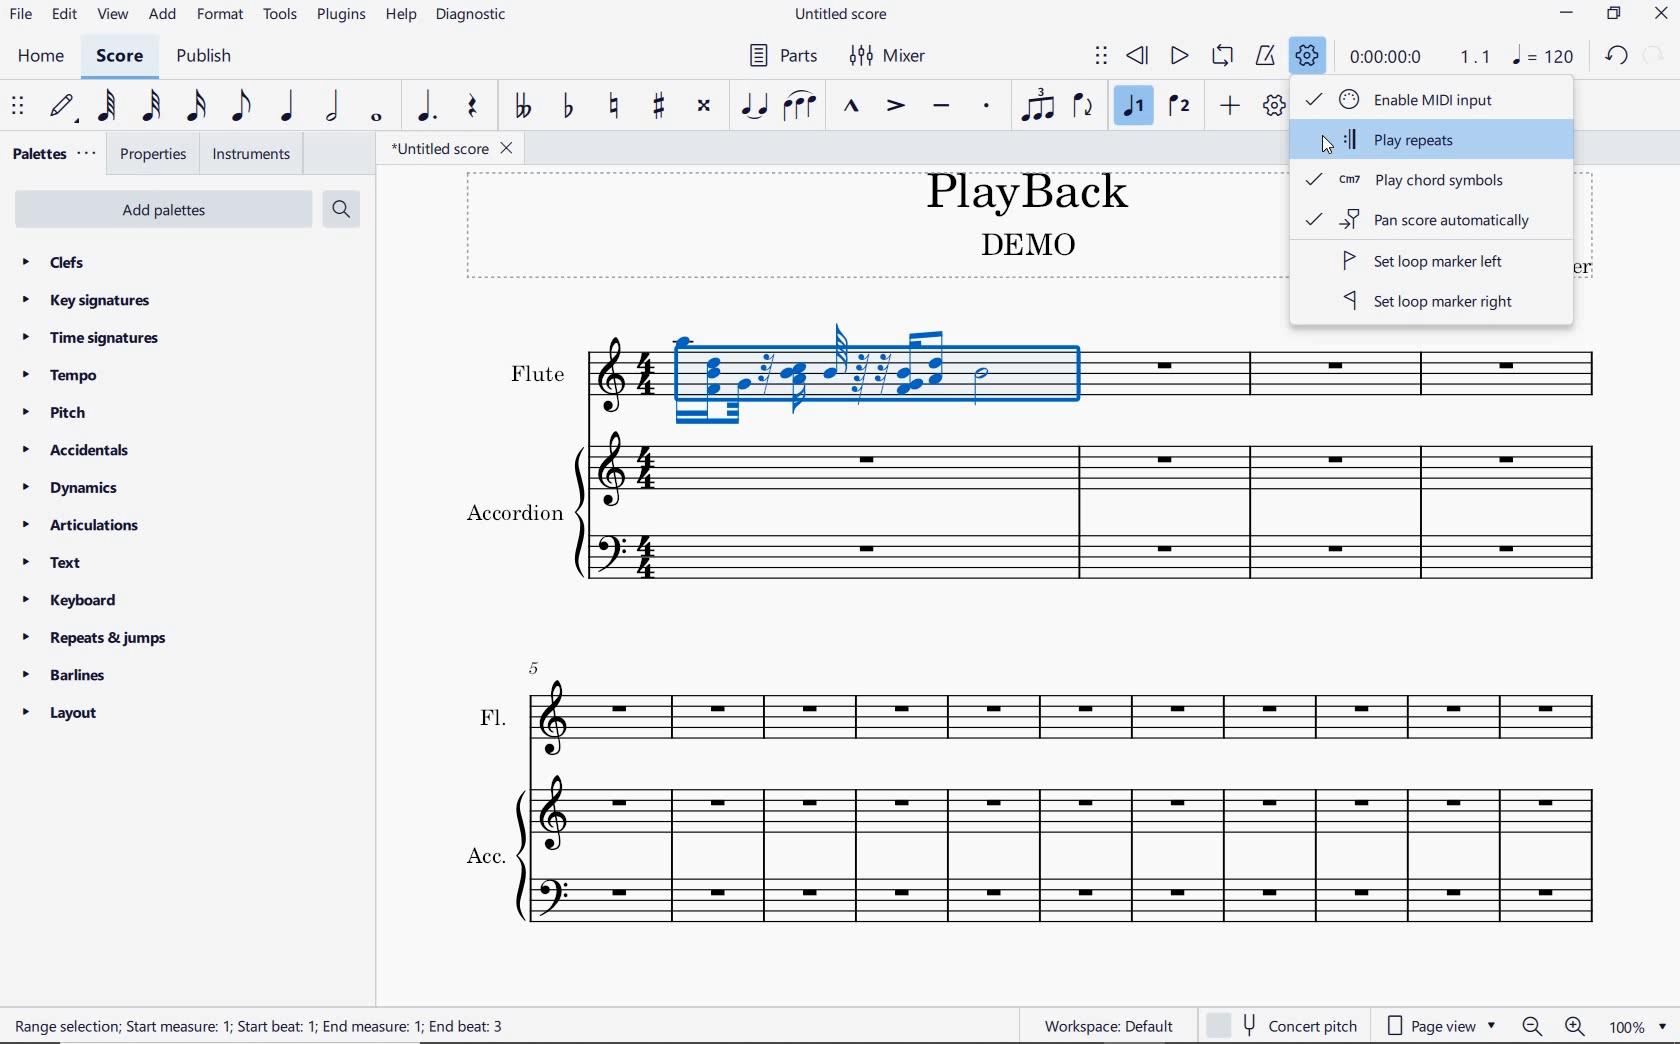 This screenshot has width=1680, height=1044. What do you see at coordinates (1457, 137) in the screenshot?
I see `play repeats` at bounding box center [1457, 137].